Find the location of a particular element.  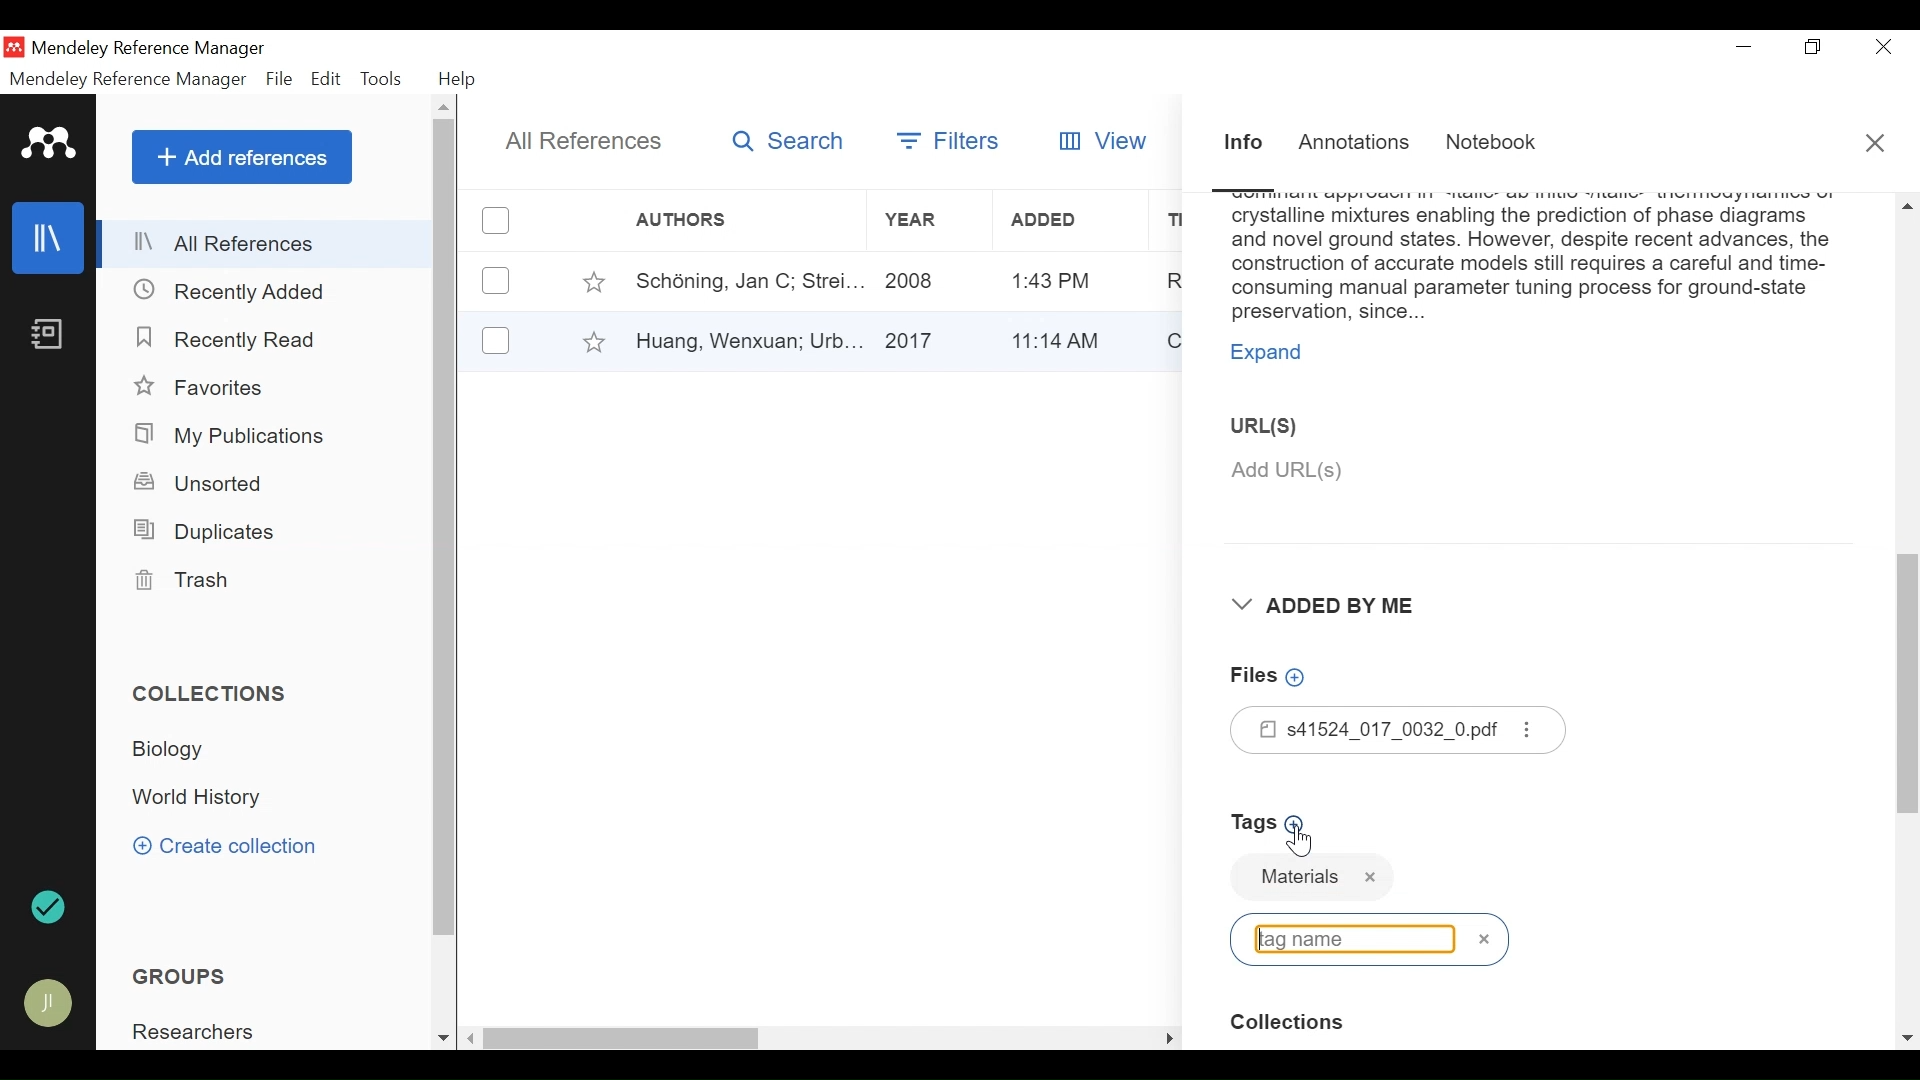

minimize is located at coordinates (1745, 47).